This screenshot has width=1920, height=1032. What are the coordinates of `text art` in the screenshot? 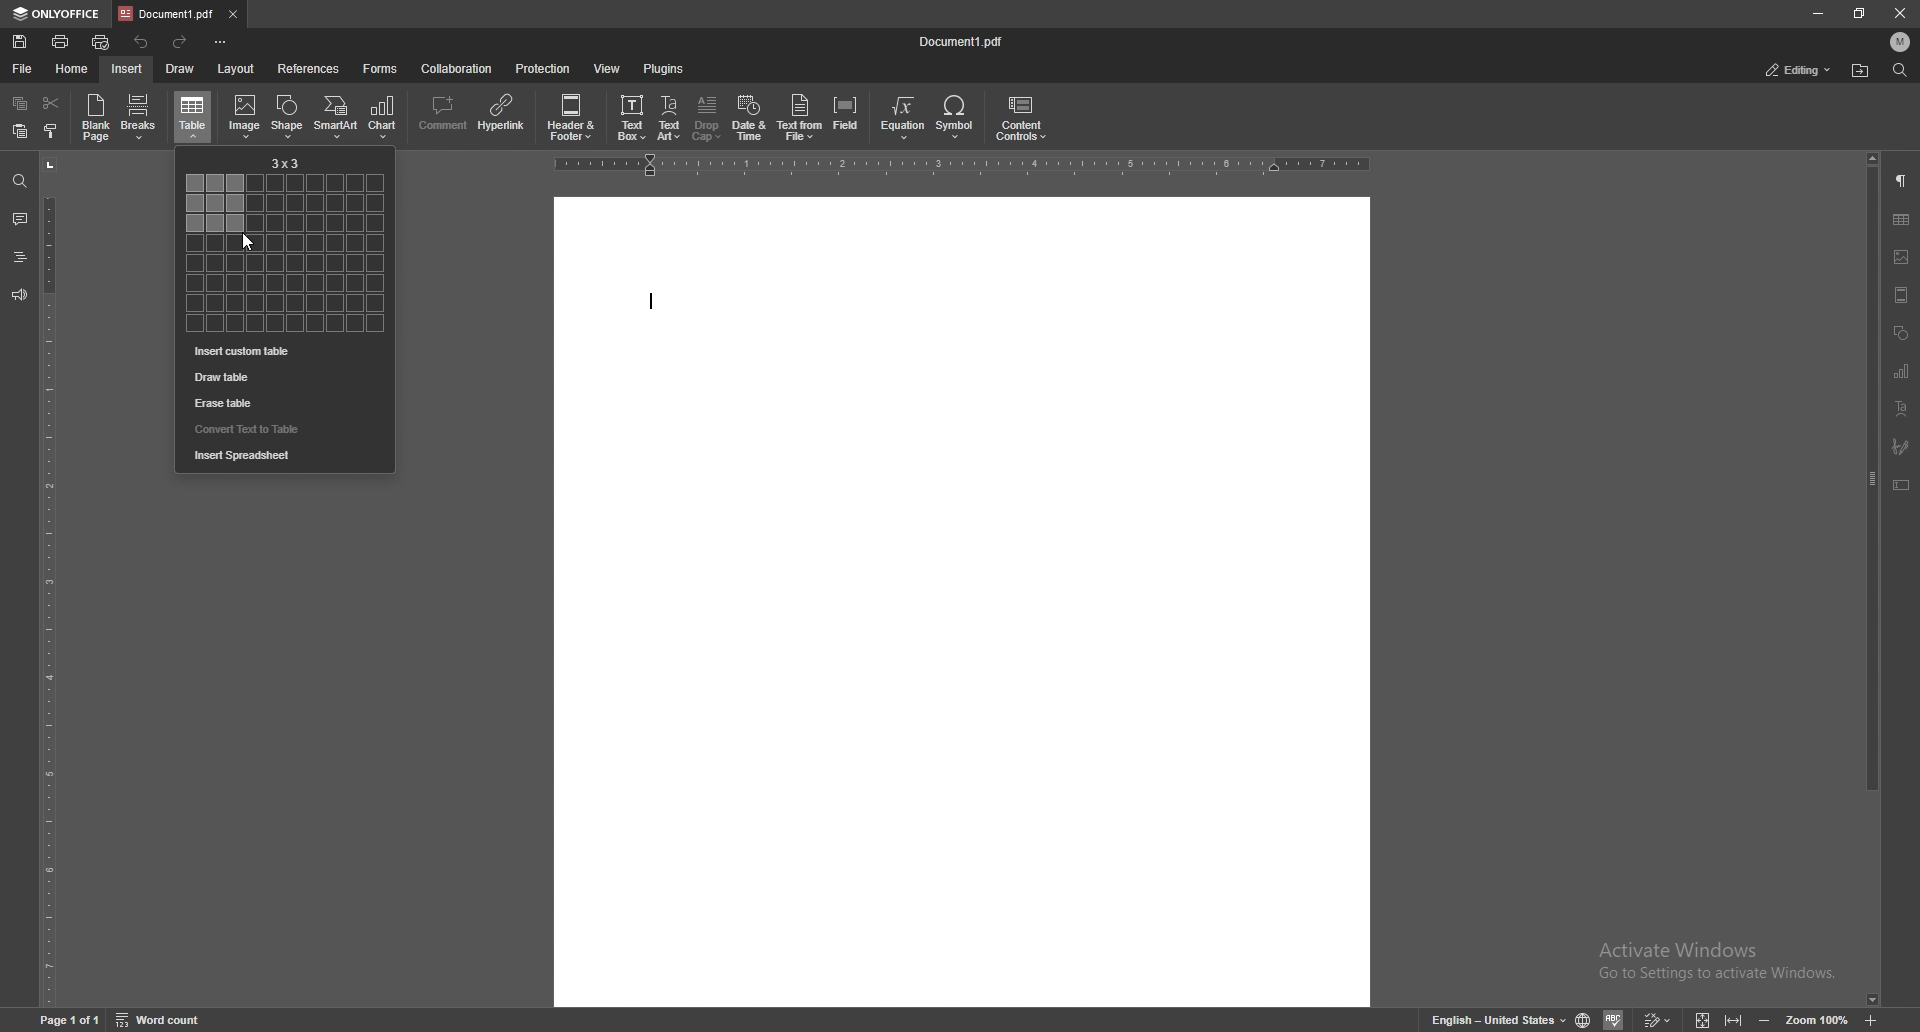 It's located at (1903, 409).